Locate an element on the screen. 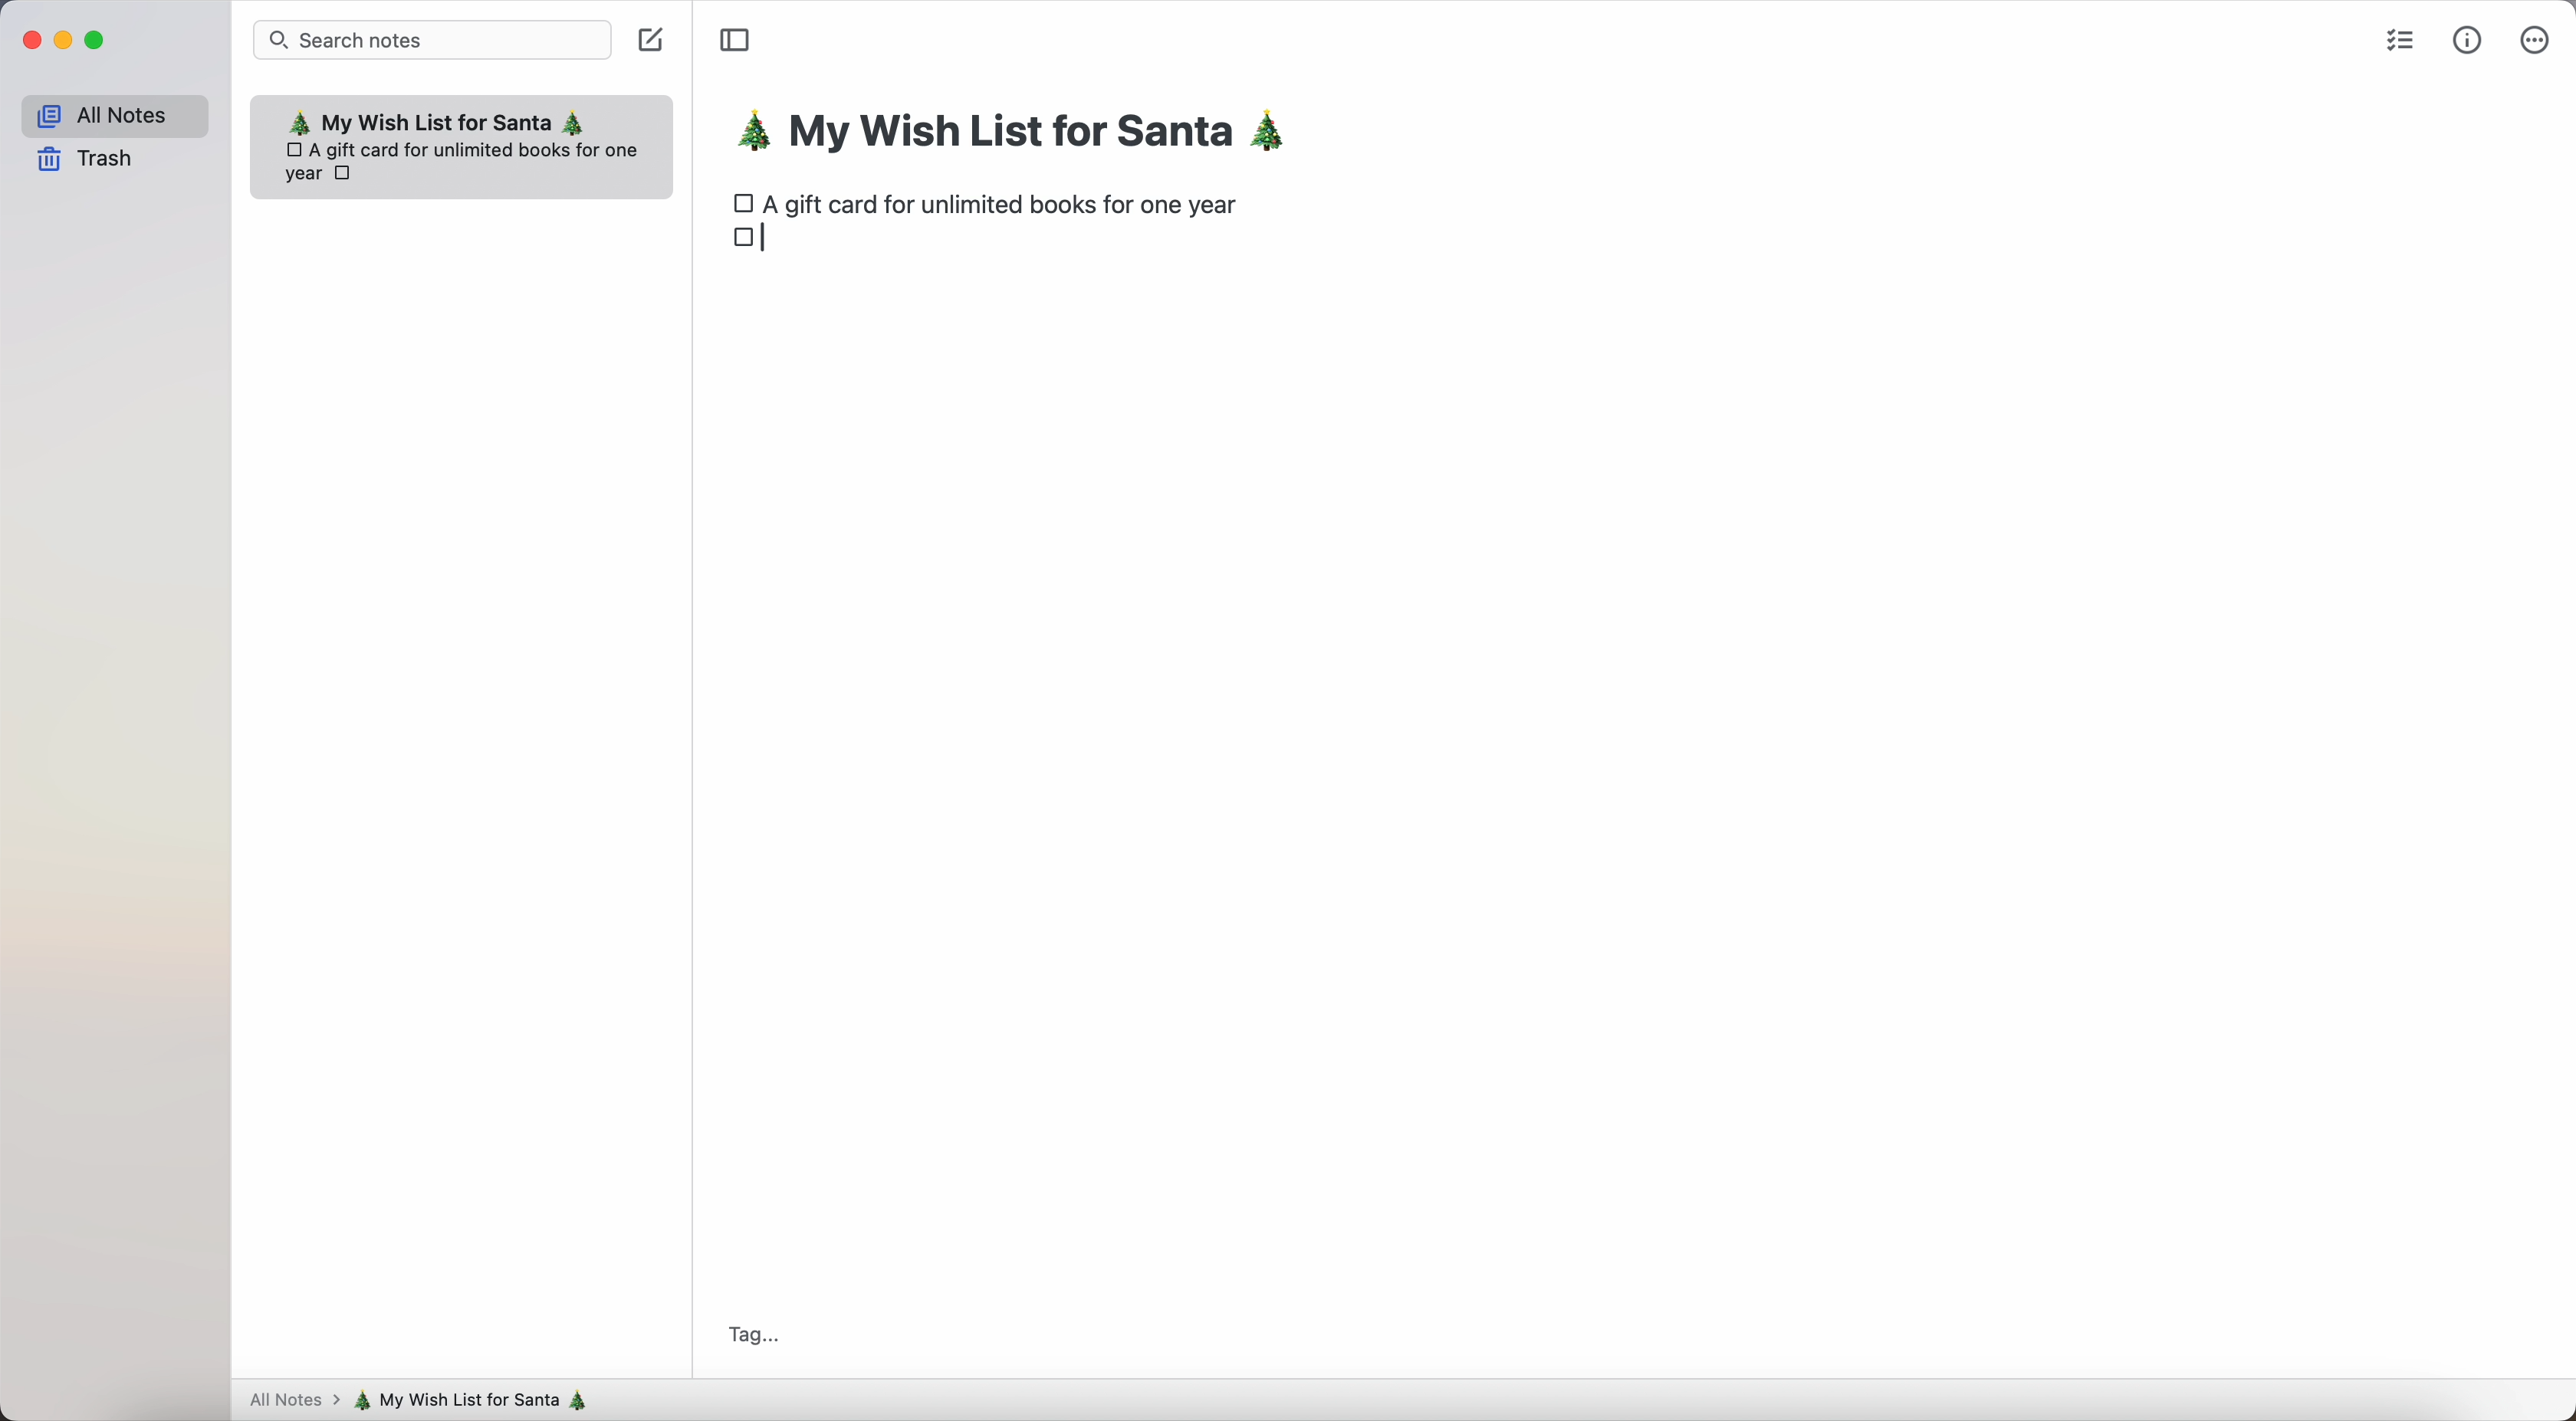 Image resolution: width=2576 pixels, height=1421 pixels. create note is located at coordinates (654, 44).